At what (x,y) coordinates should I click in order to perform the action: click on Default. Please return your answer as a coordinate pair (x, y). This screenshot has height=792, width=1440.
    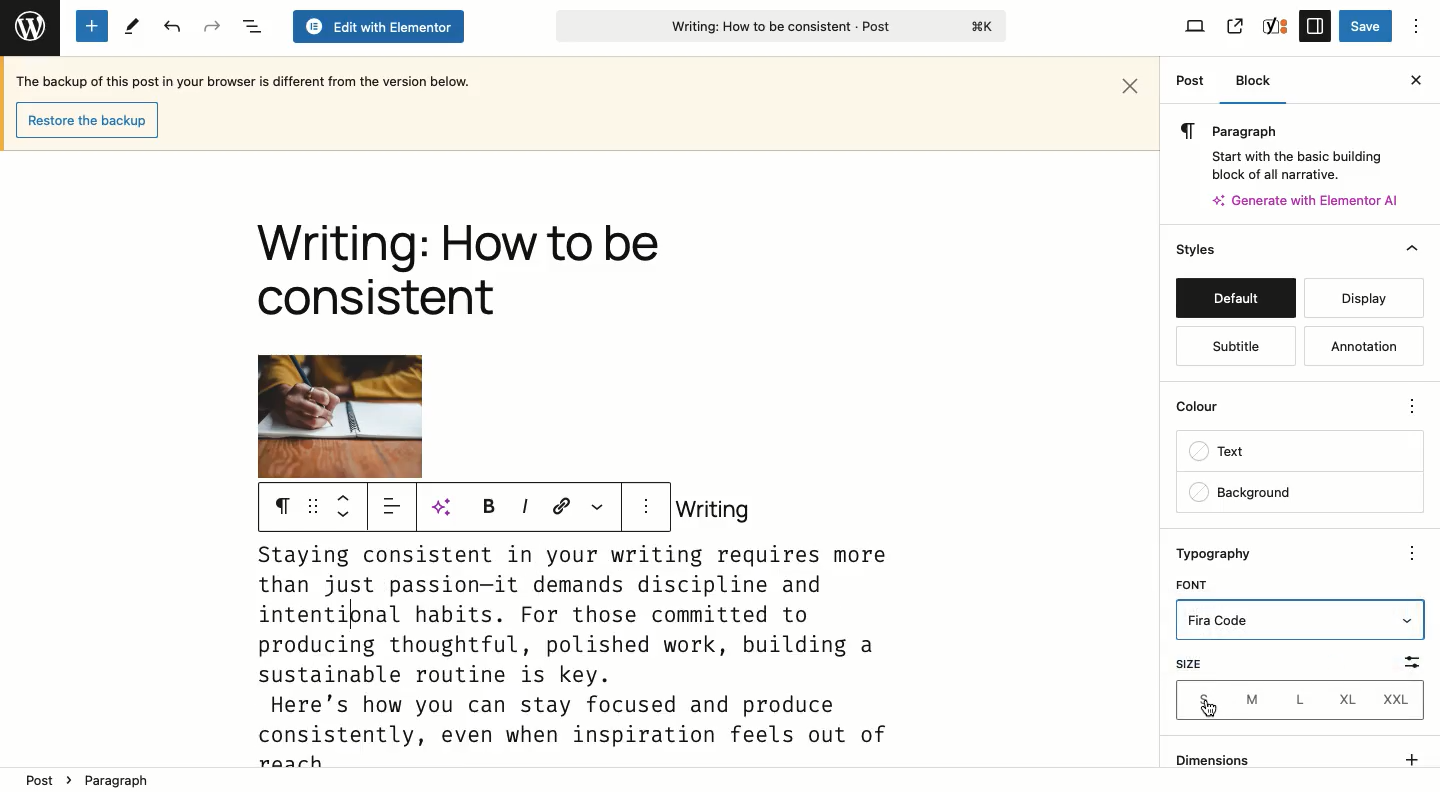
    Looking at the image, I should click on (1235, 298).